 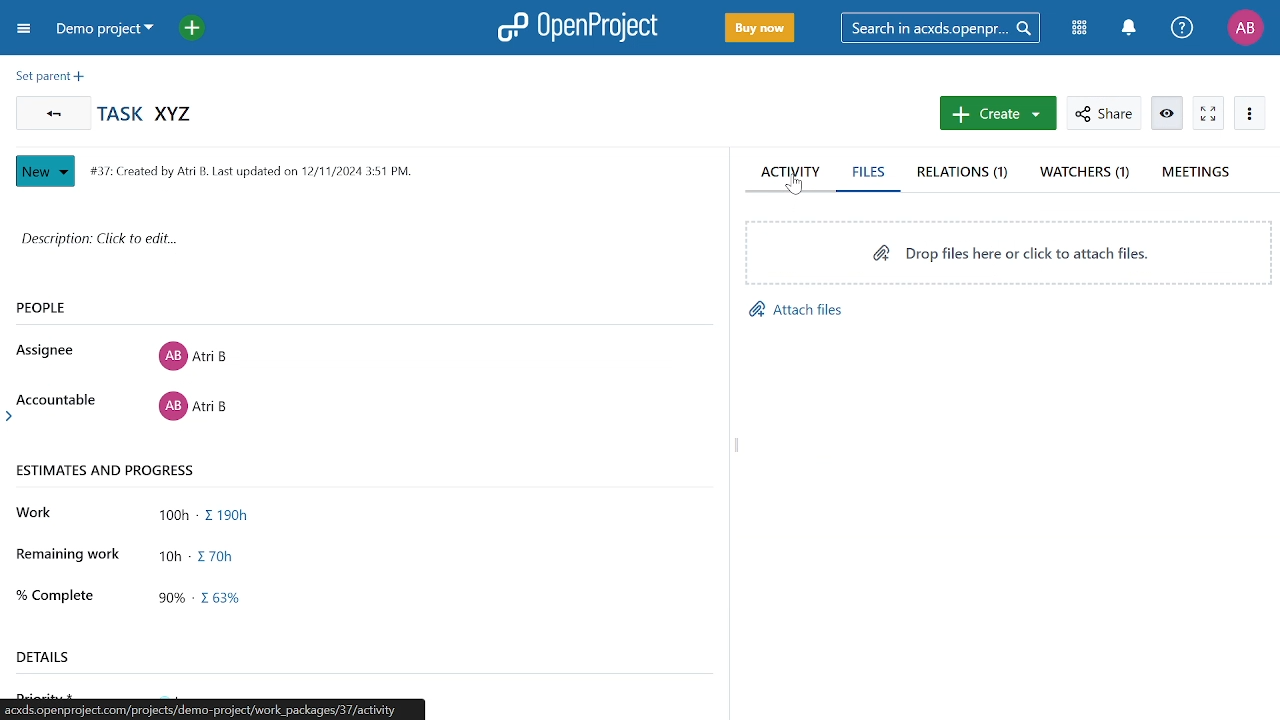 What do you see at coordinates (221, 403) in the screenshot?
I see `Accountable` at bounding box center [221, 403].